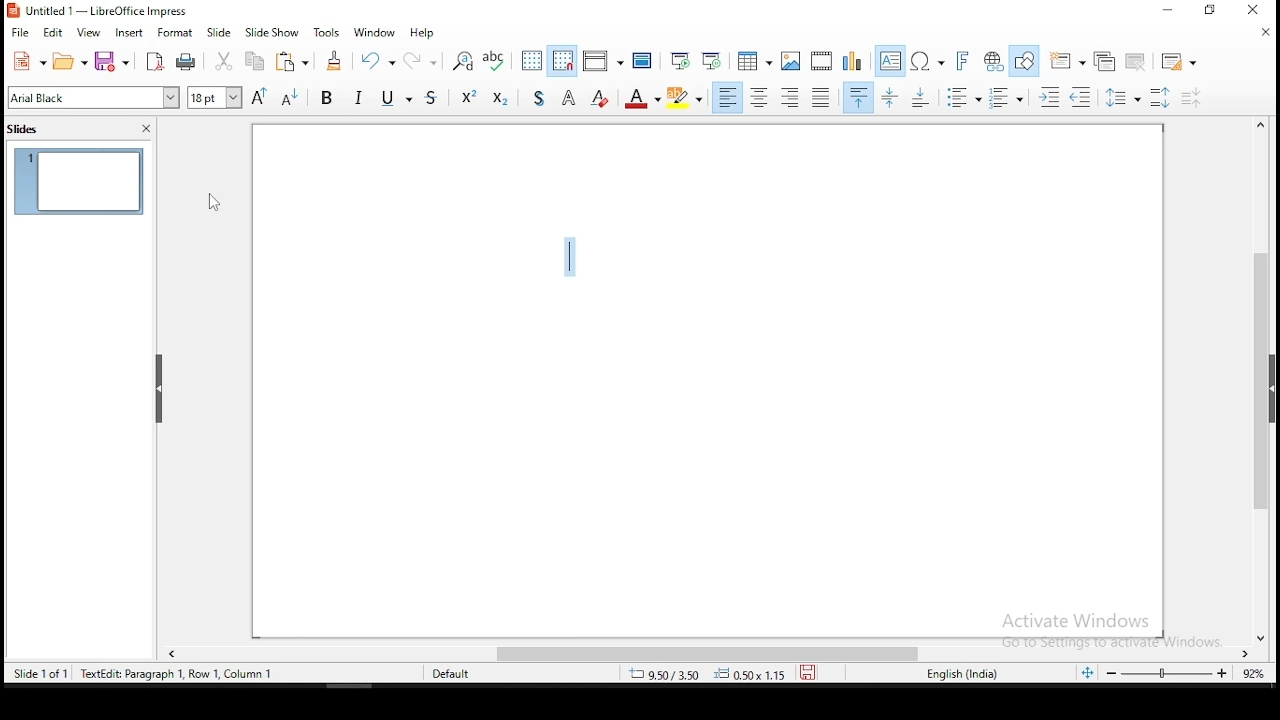 This screenshot has width=1280, height=720. What do you see at coordinates (70, 61) in the screenshot?
I see `open` at bounding box center [70, 61].